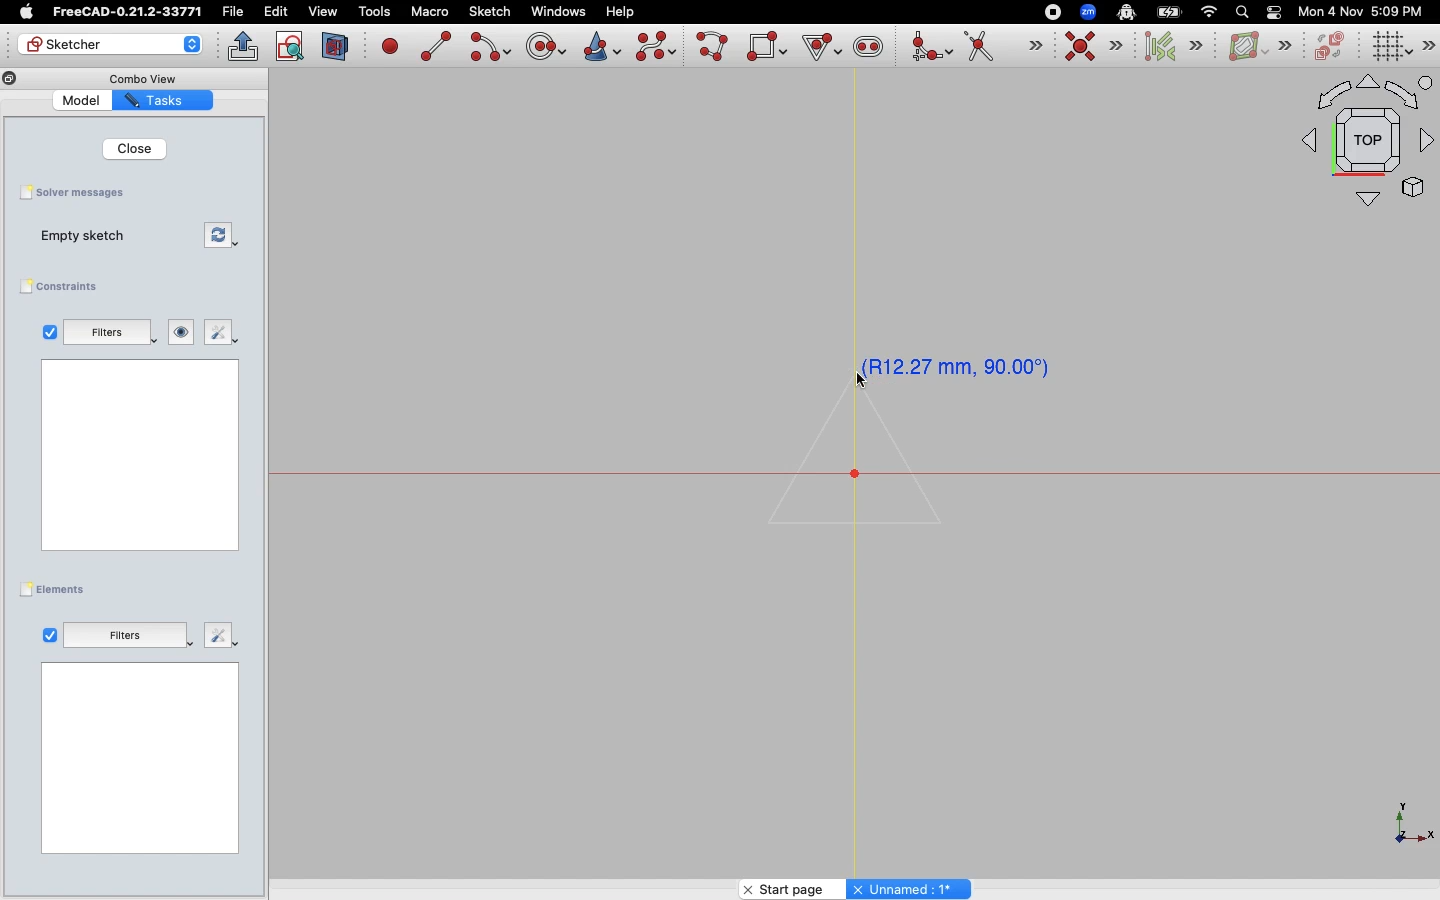 The height and width of the screenshot is (900, 1440). Describe the element at coordinates (818, 46) in the screenshot. I see `Create regular polygon` at that location.